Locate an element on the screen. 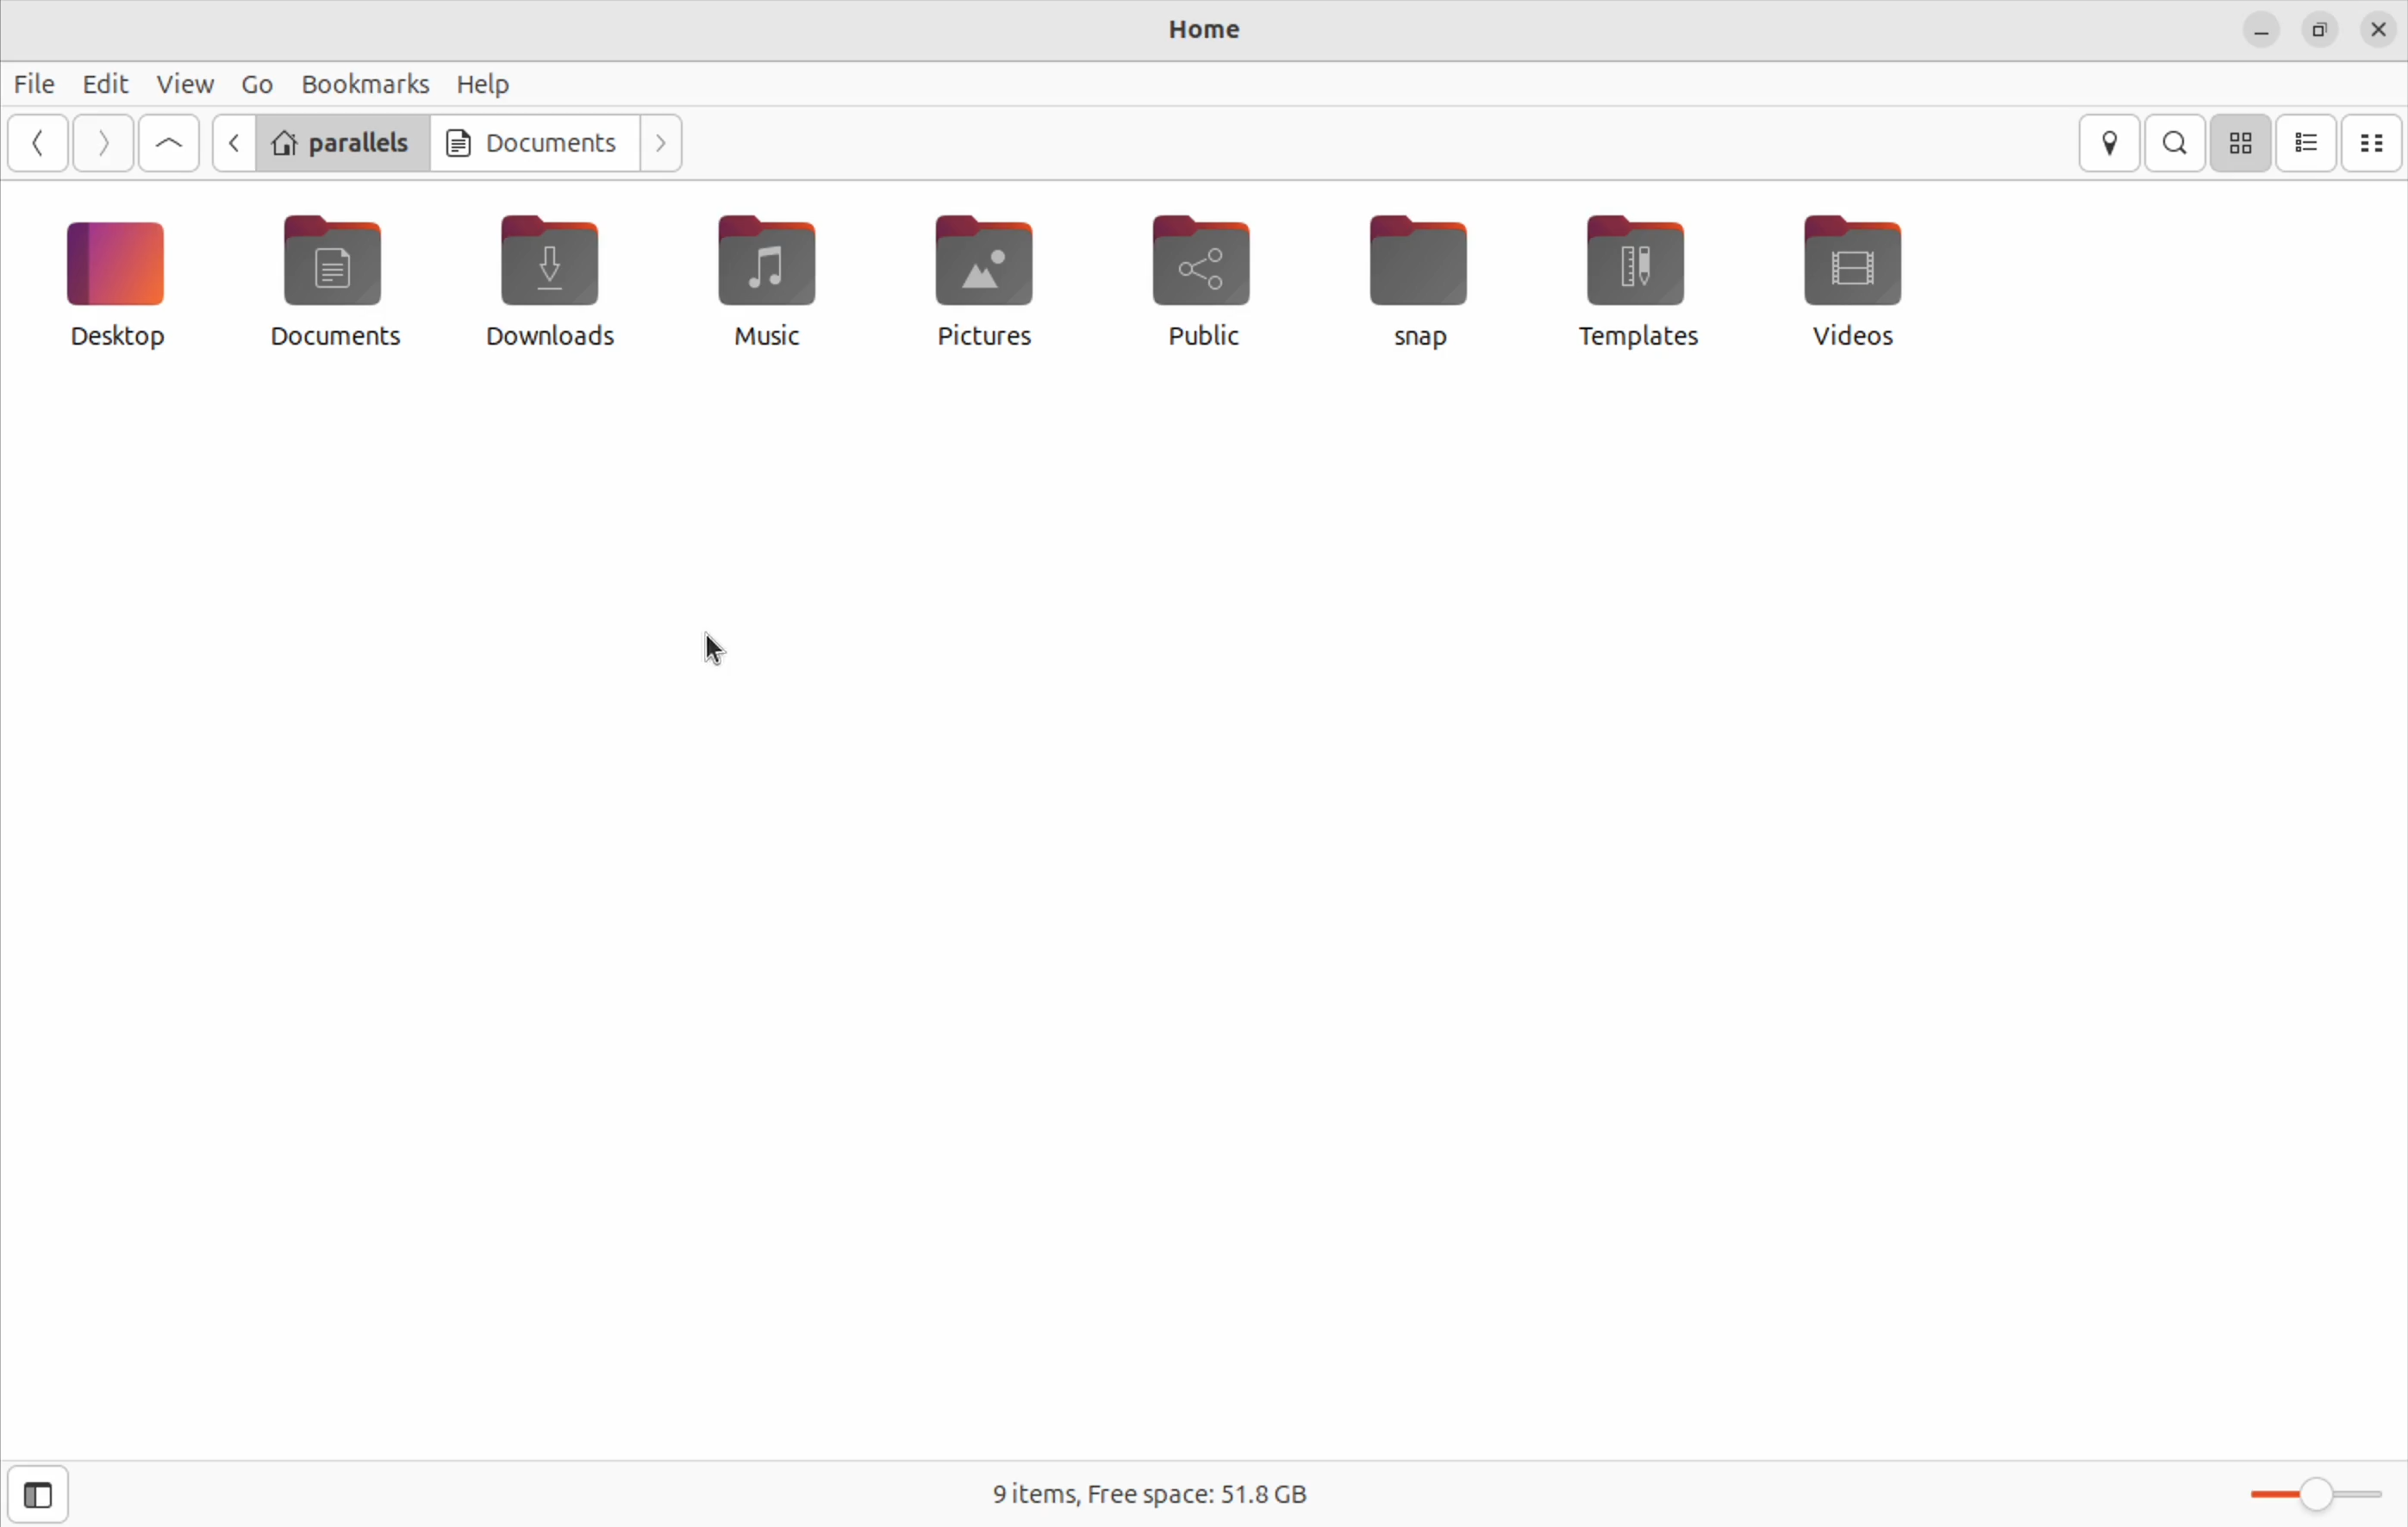 The width and height of the screenshot is (2408, 1527). cursor is located at coordinates (715, 649).